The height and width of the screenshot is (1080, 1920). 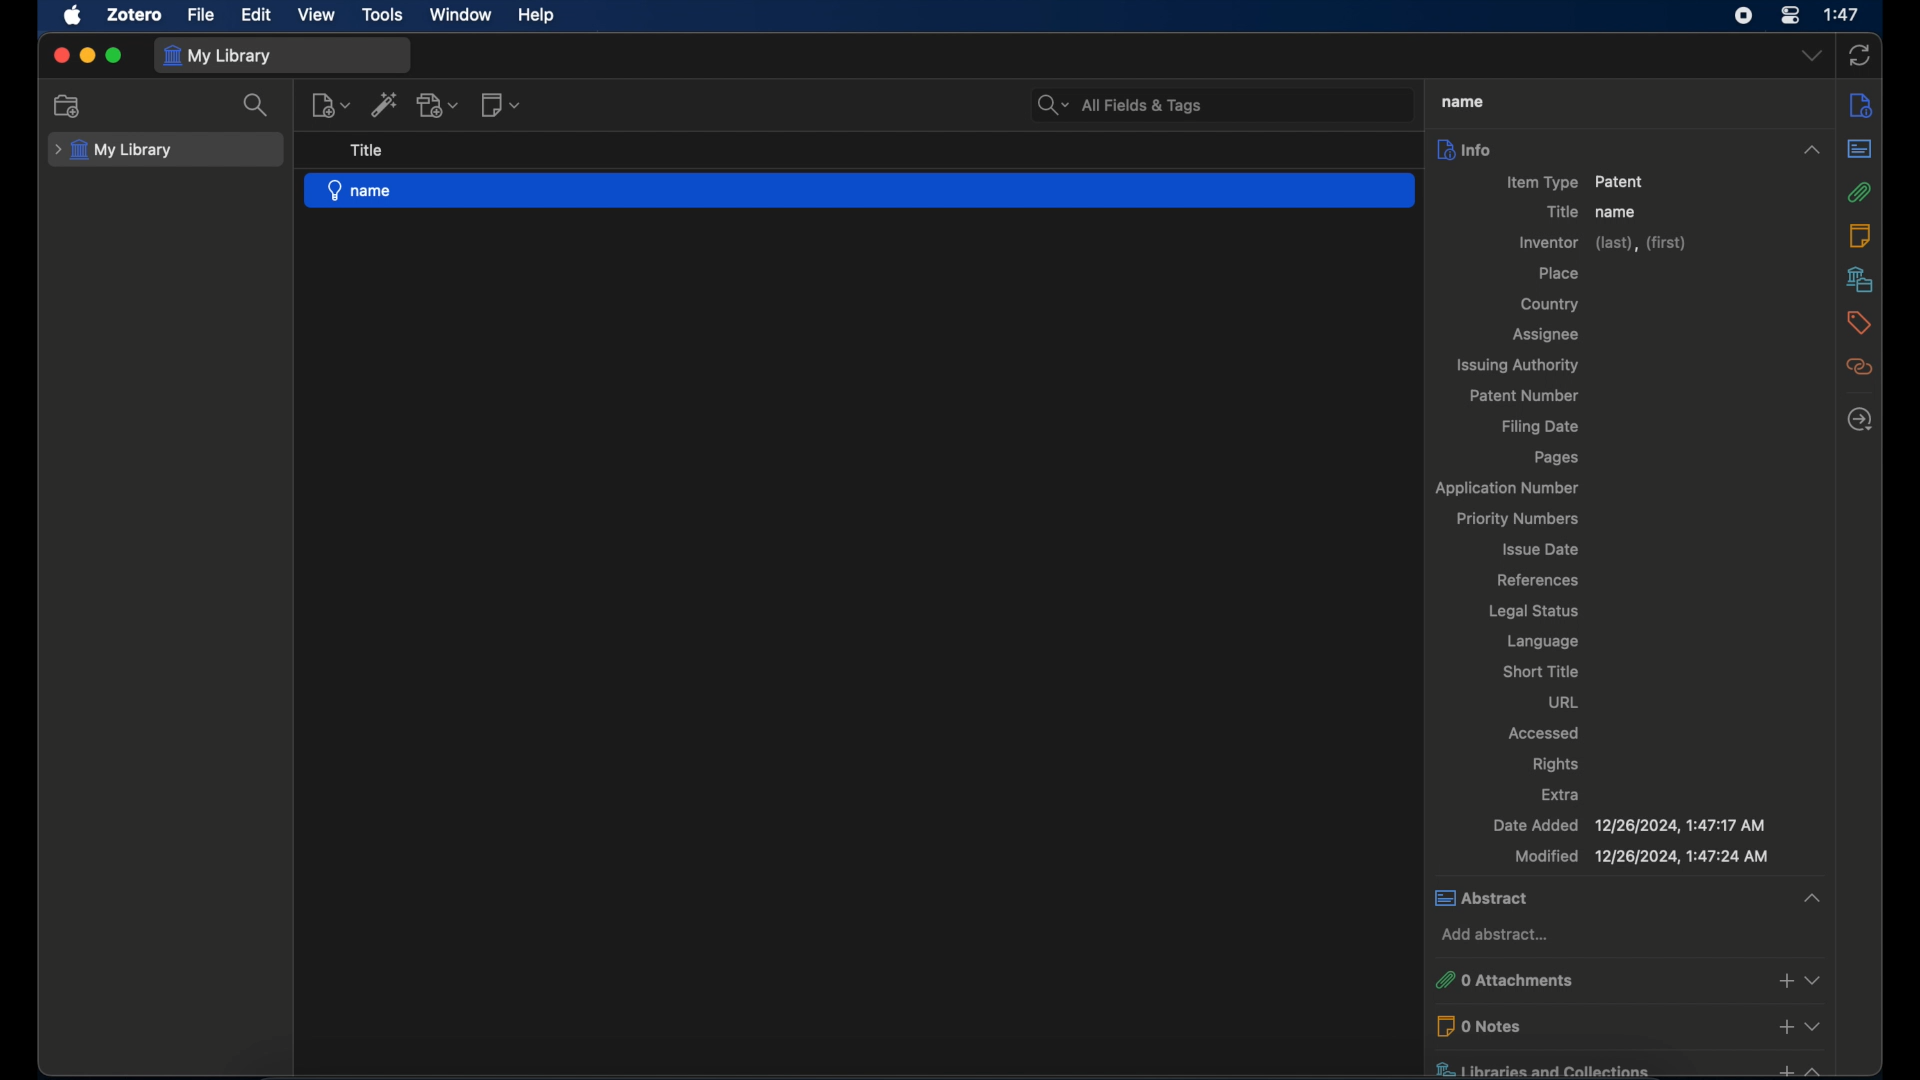 What do you see at coordinates (1785, 1068) in the screenshot?
I see `add` at bounding box center [1785, 1068].